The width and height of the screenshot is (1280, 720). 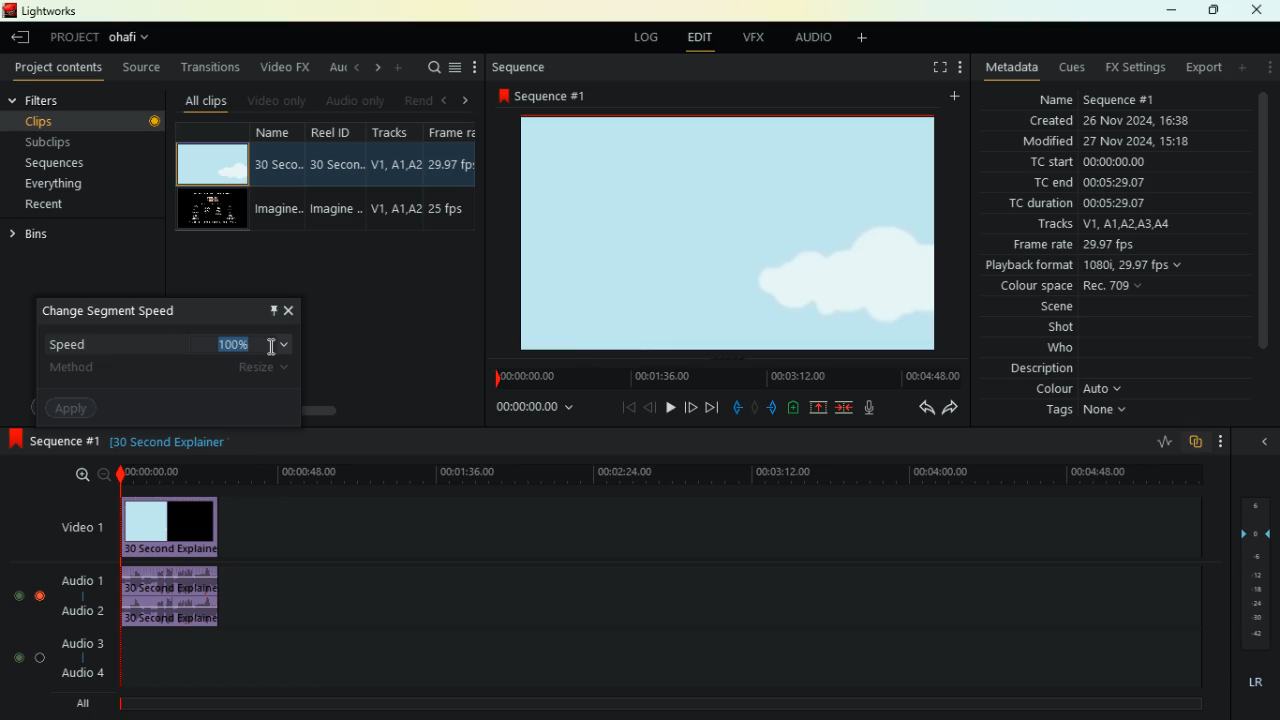 I want to click on zoom, so click(x=82, y=474).